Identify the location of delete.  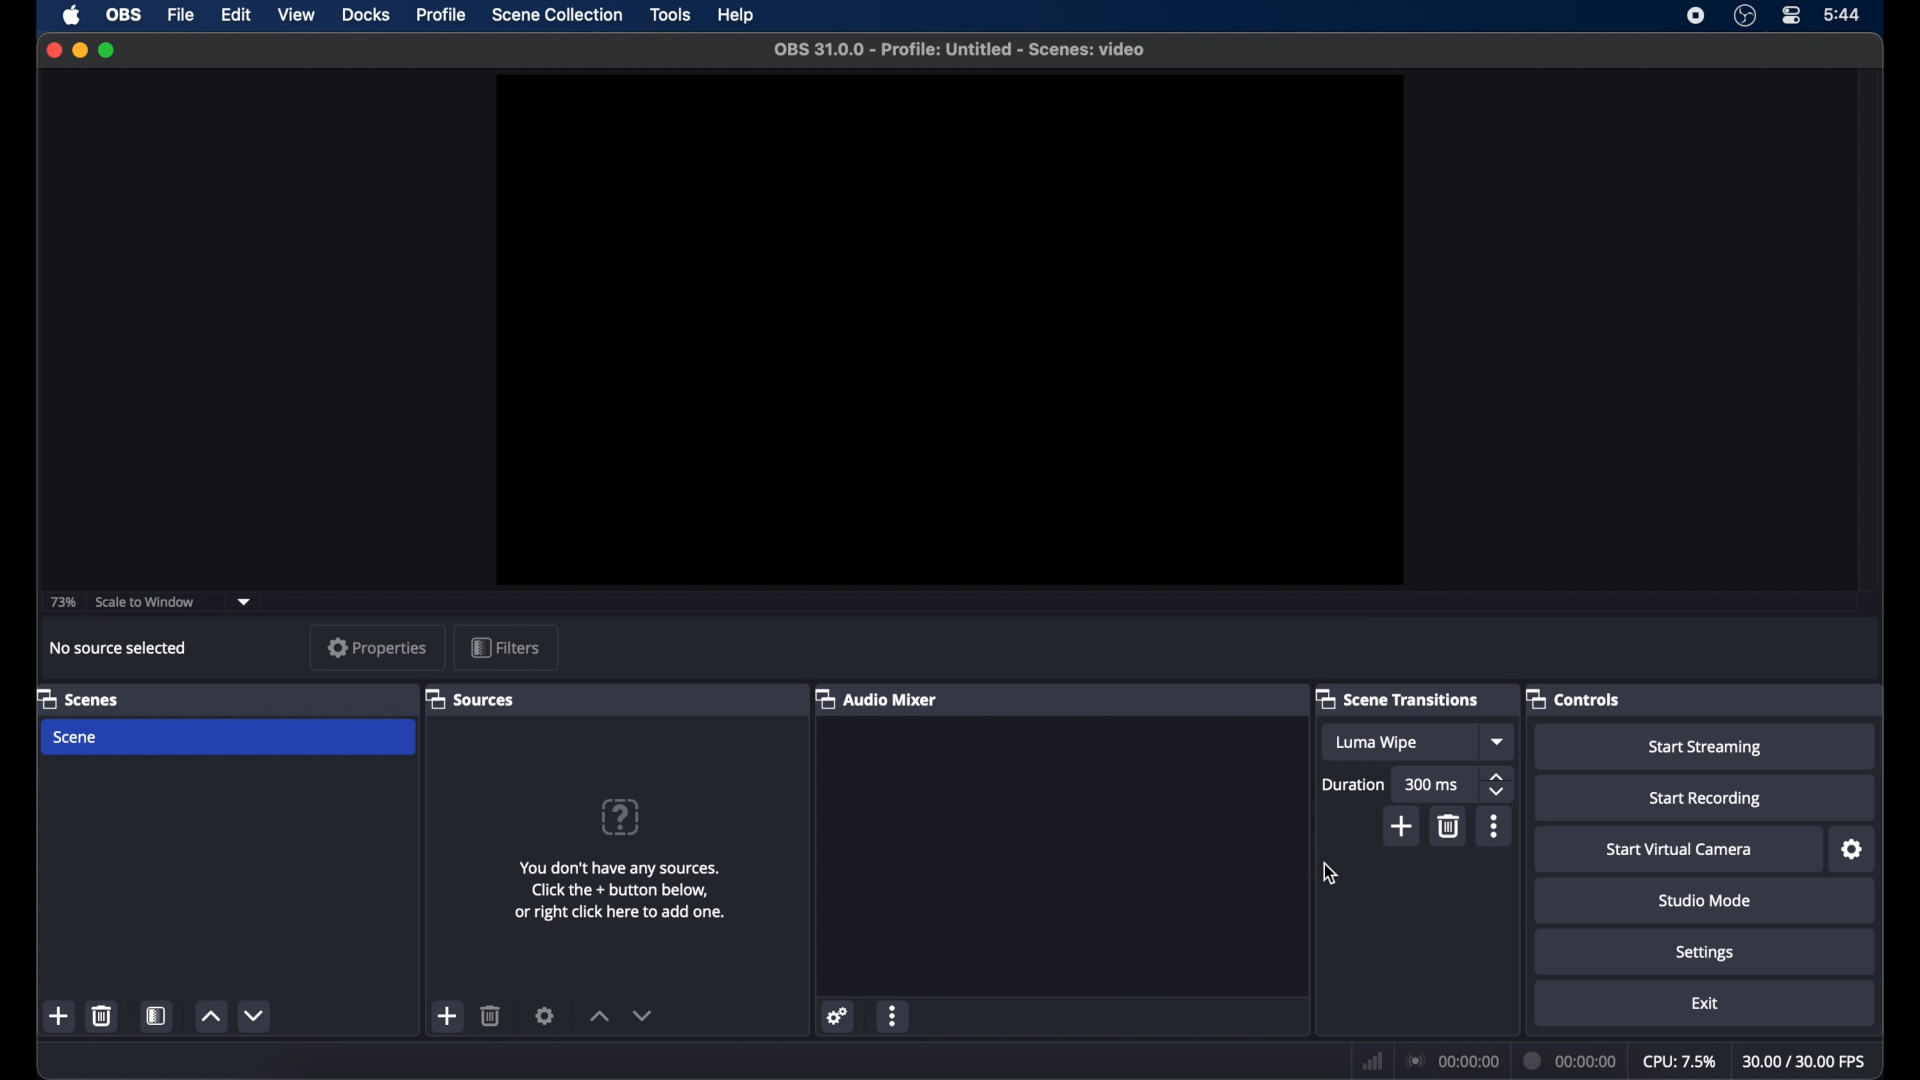
(1450, 824).